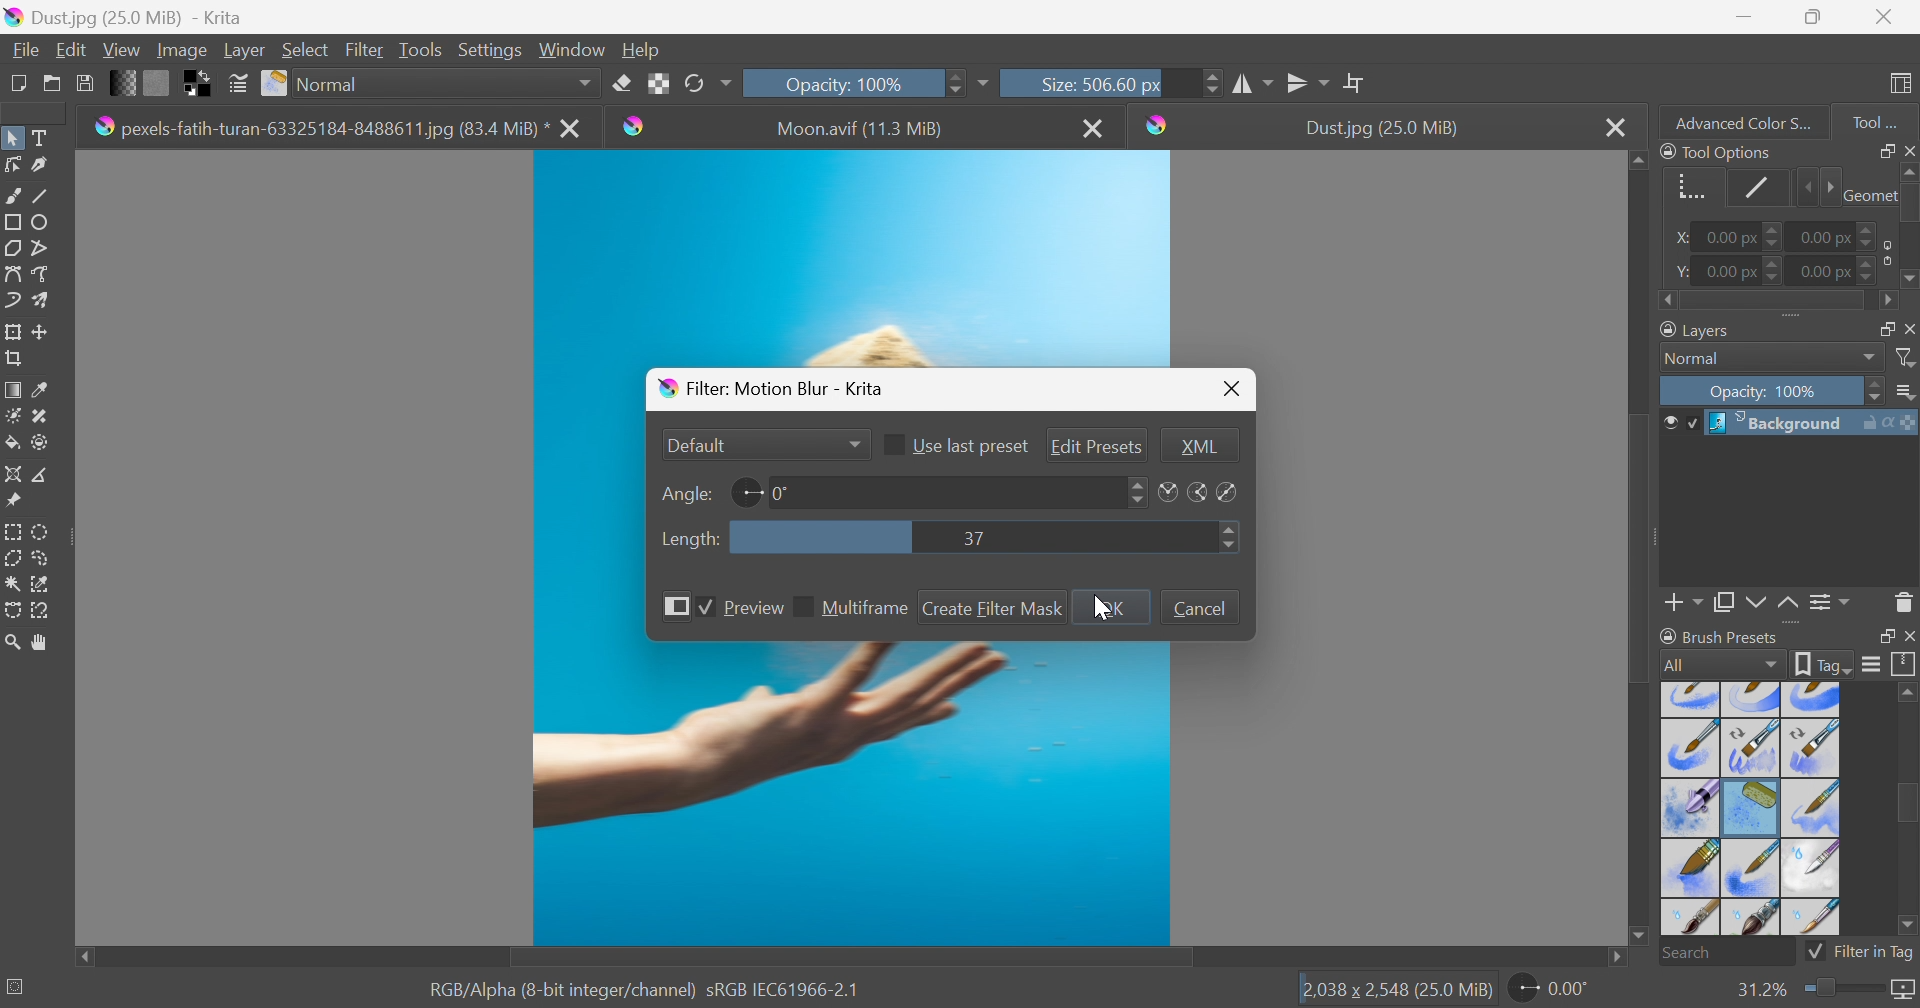  What do you see at coordinates (1907, 393) in the screenshot?
I see `Drop Down` at bounding box center [1907, 393].